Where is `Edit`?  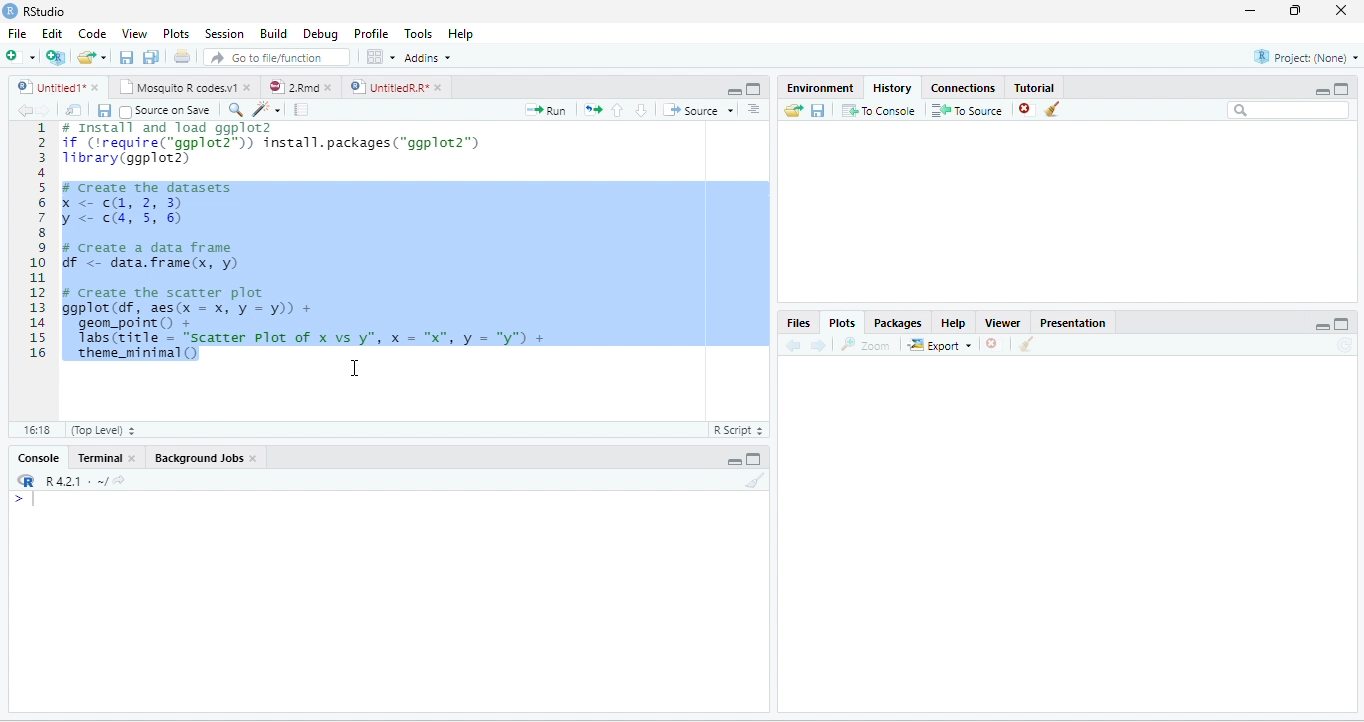
Edit is located at coordinates (51, 33).